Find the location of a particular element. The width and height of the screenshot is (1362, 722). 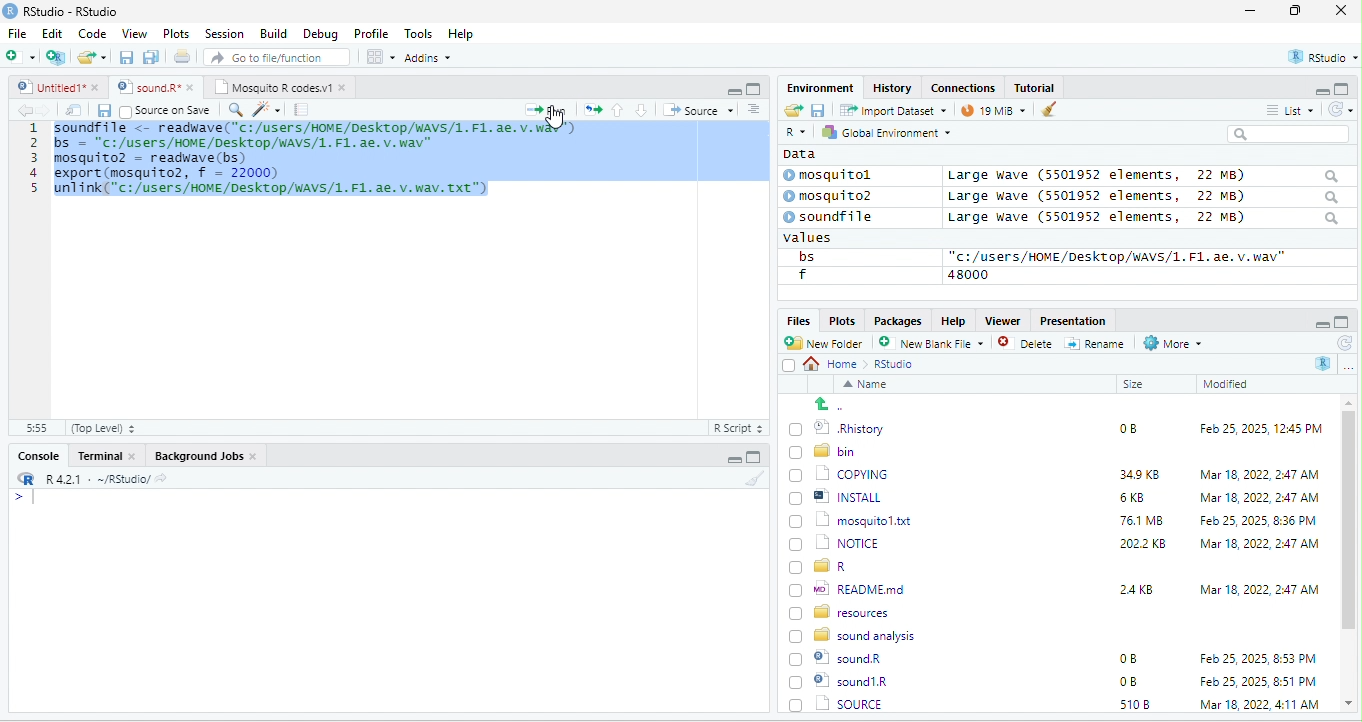

save is located at coordinates (103, 110).